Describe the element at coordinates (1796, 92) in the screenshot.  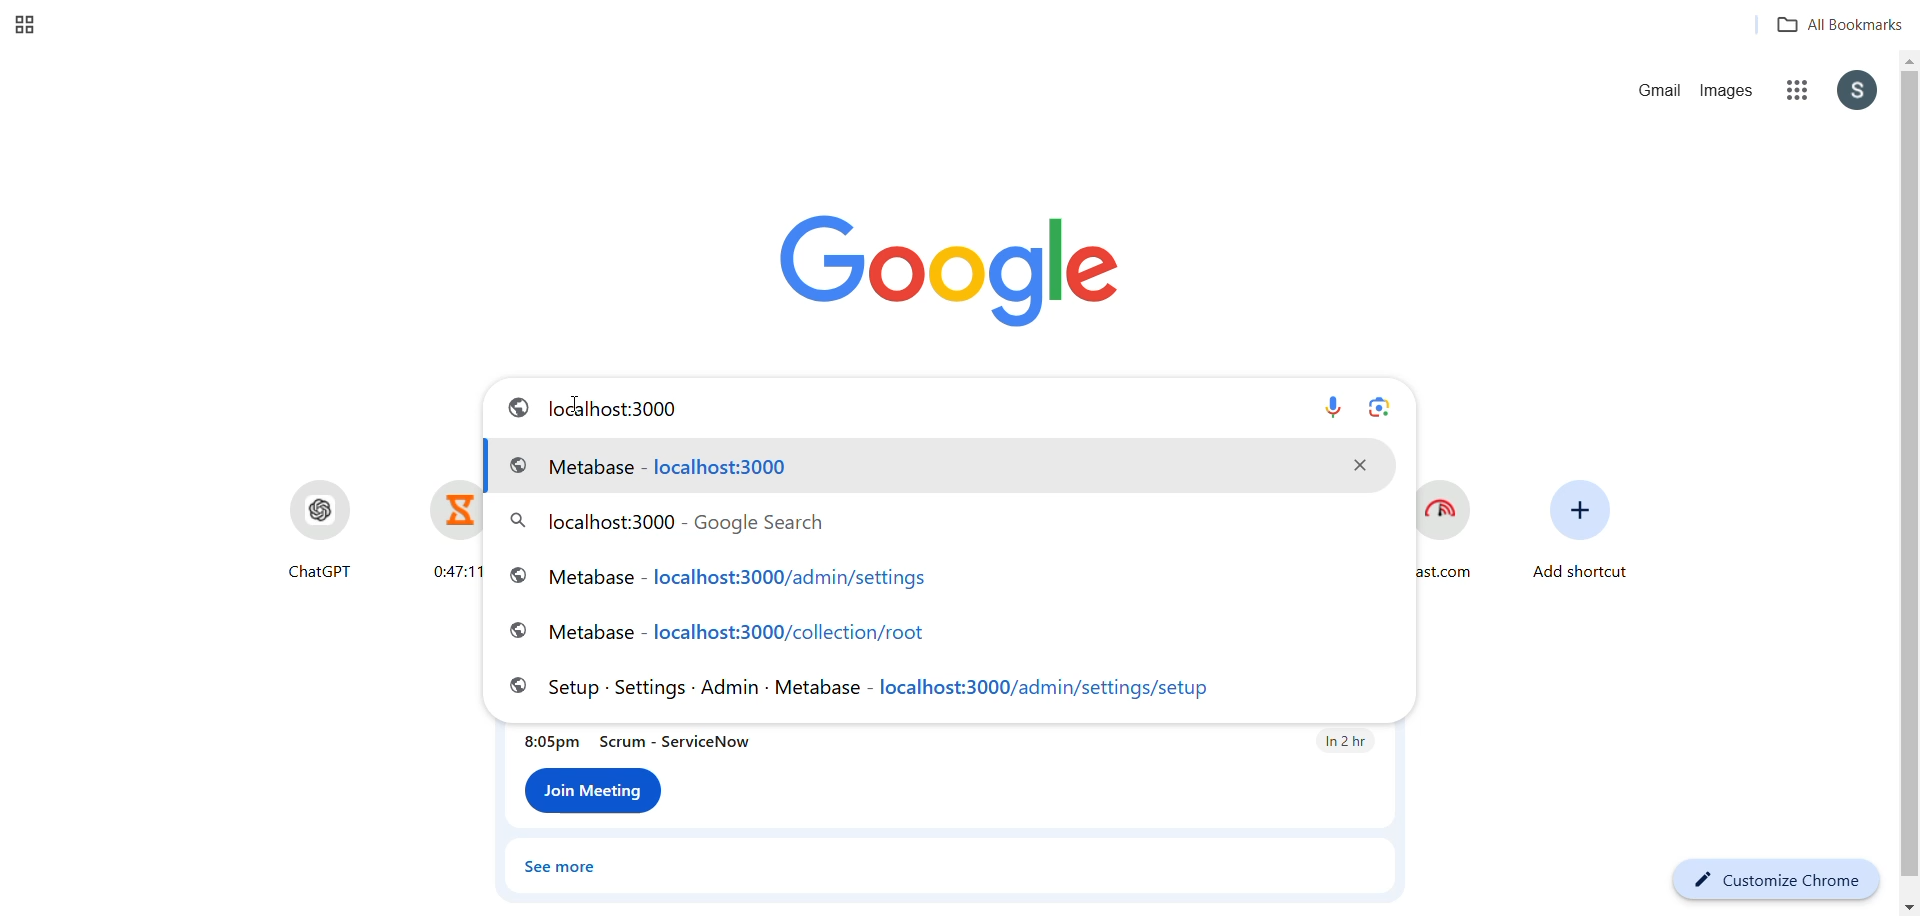
I see `google options` at that location.